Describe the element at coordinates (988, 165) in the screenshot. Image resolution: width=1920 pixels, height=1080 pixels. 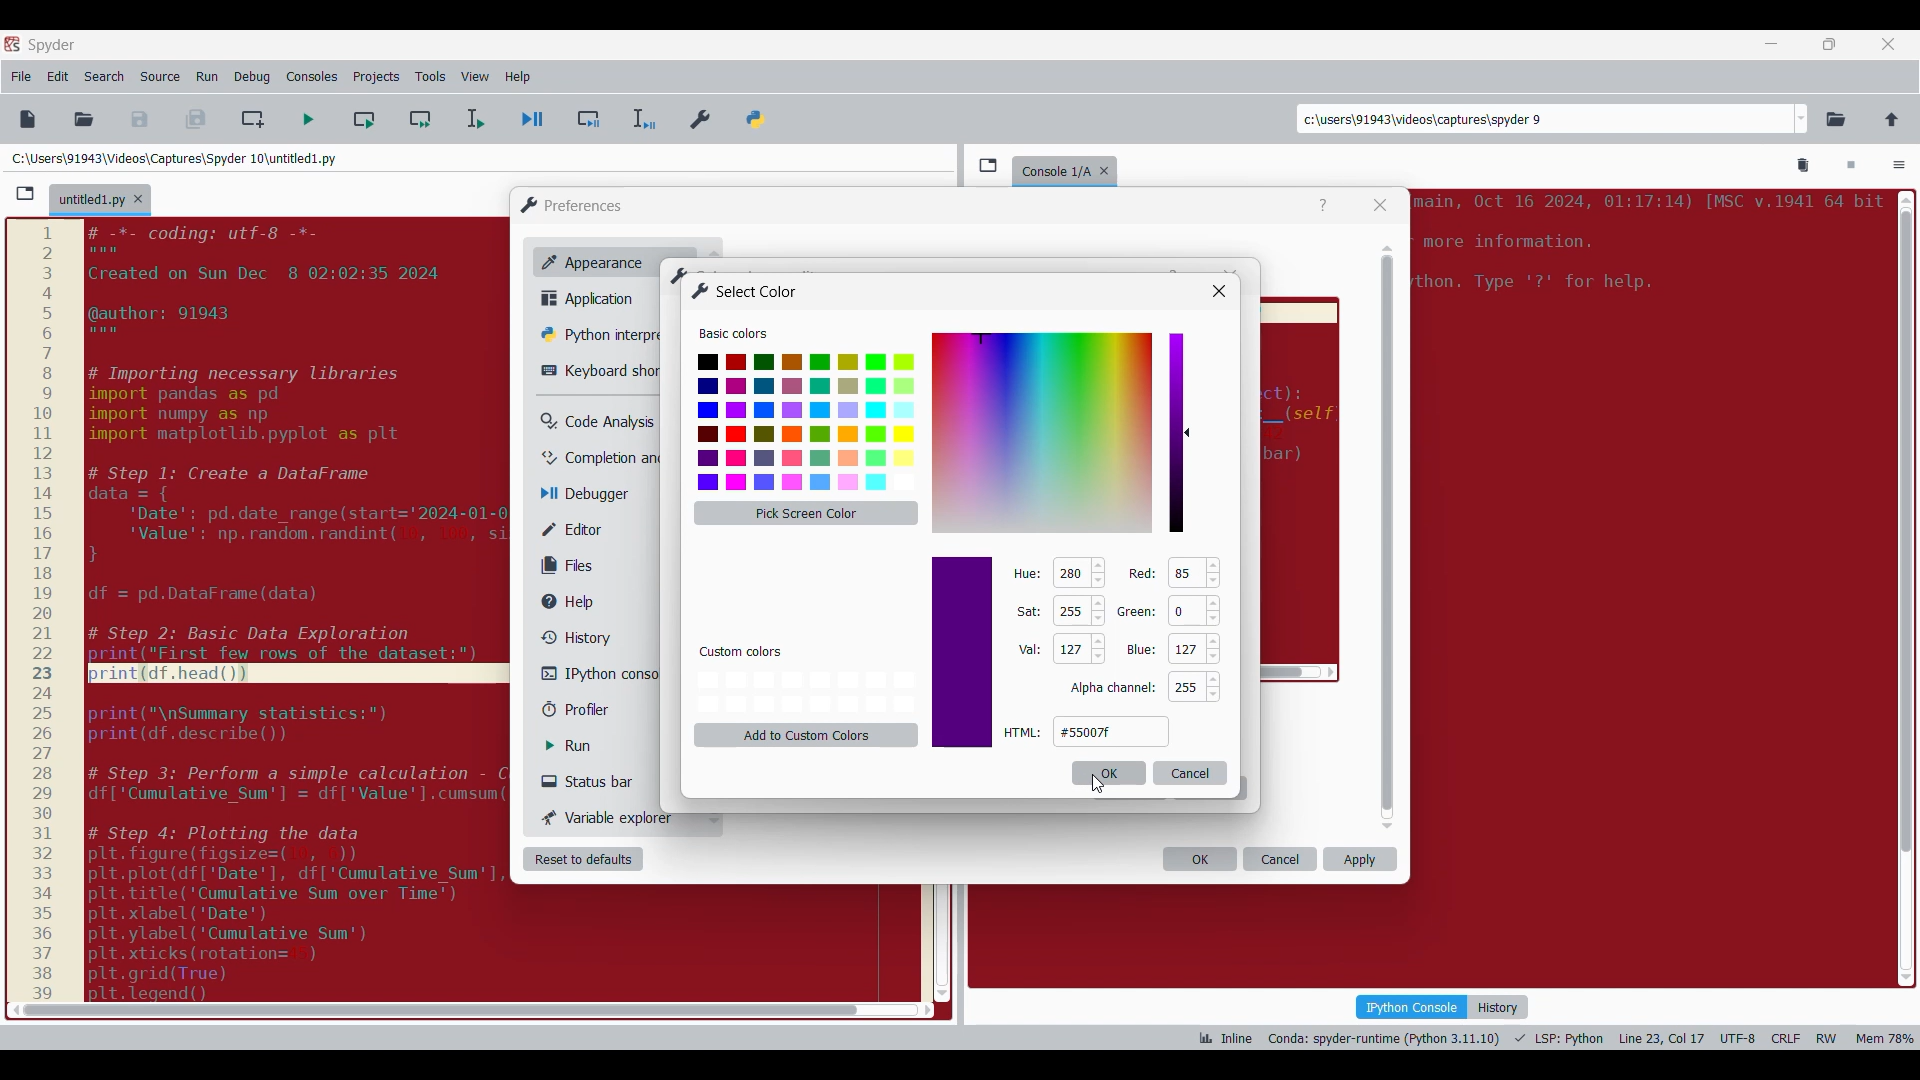
I see `Browse tabs` at that location.